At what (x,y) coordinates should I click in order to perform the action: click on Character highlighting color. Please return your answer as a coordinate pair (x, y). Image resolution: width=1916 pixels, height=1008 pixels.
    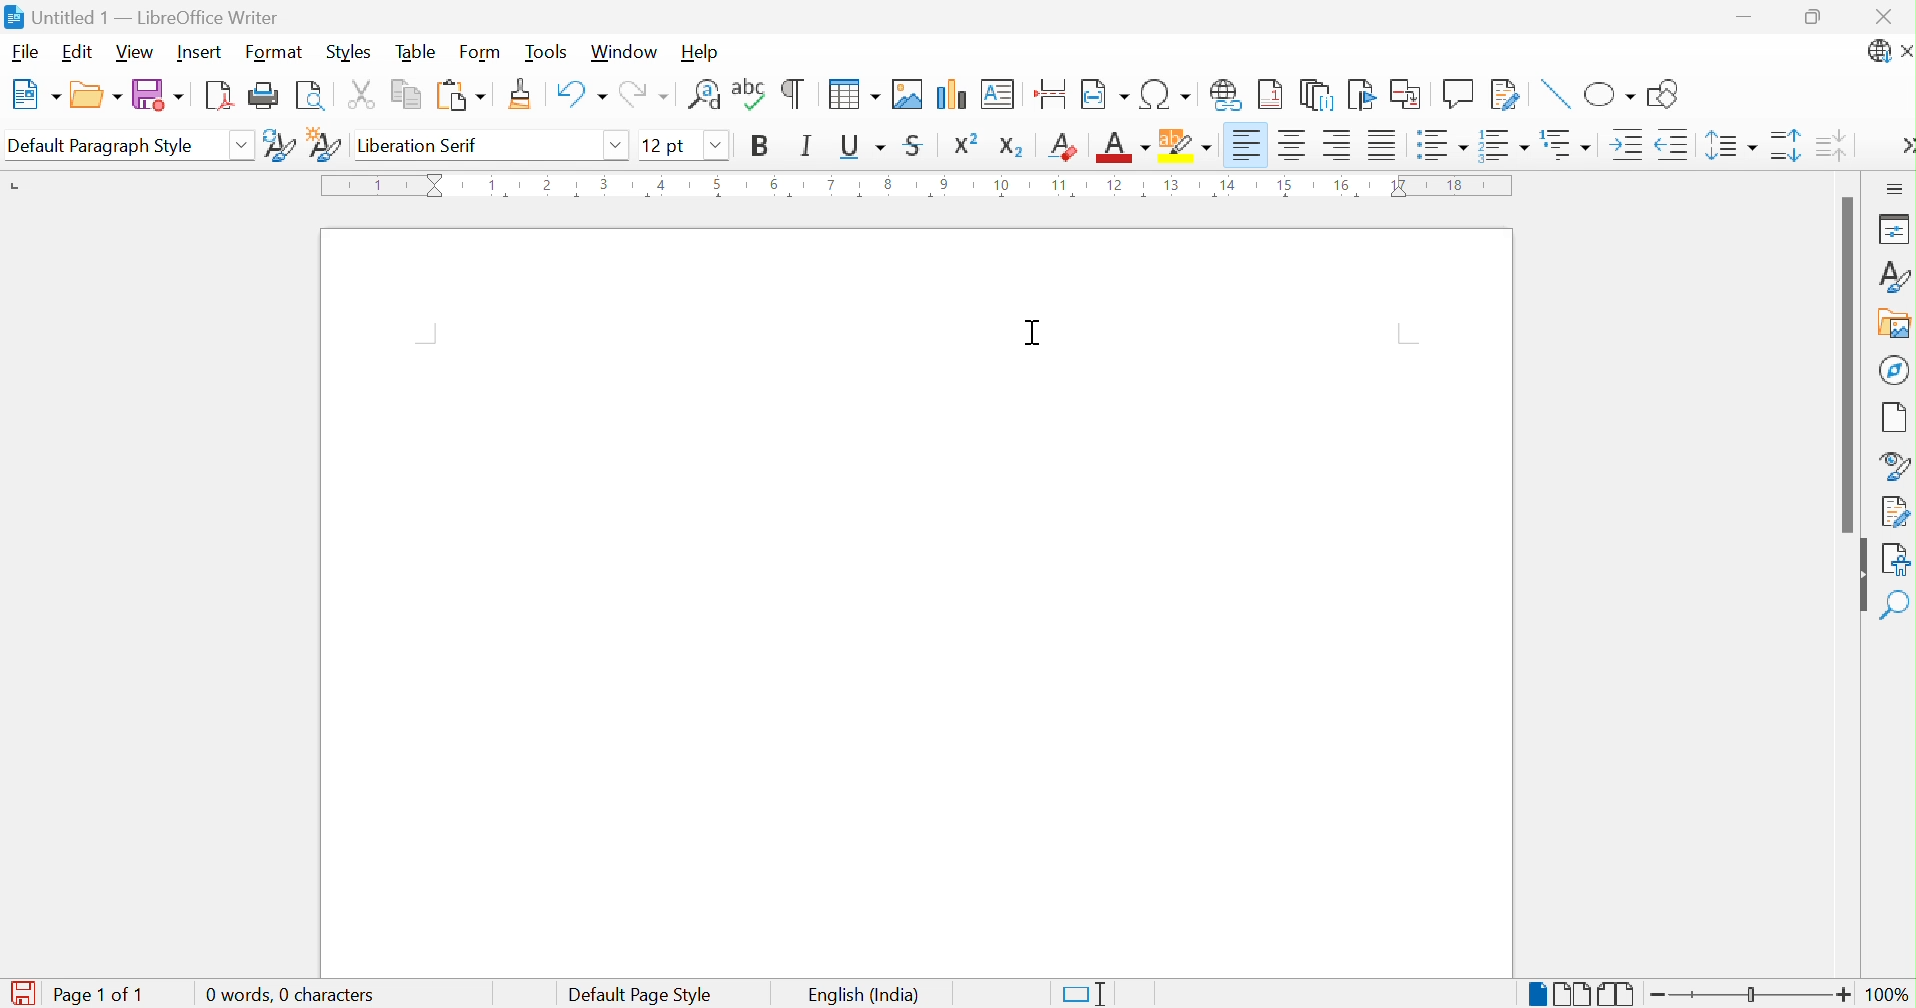
    Looking at the image, I should click on (1187, 145).